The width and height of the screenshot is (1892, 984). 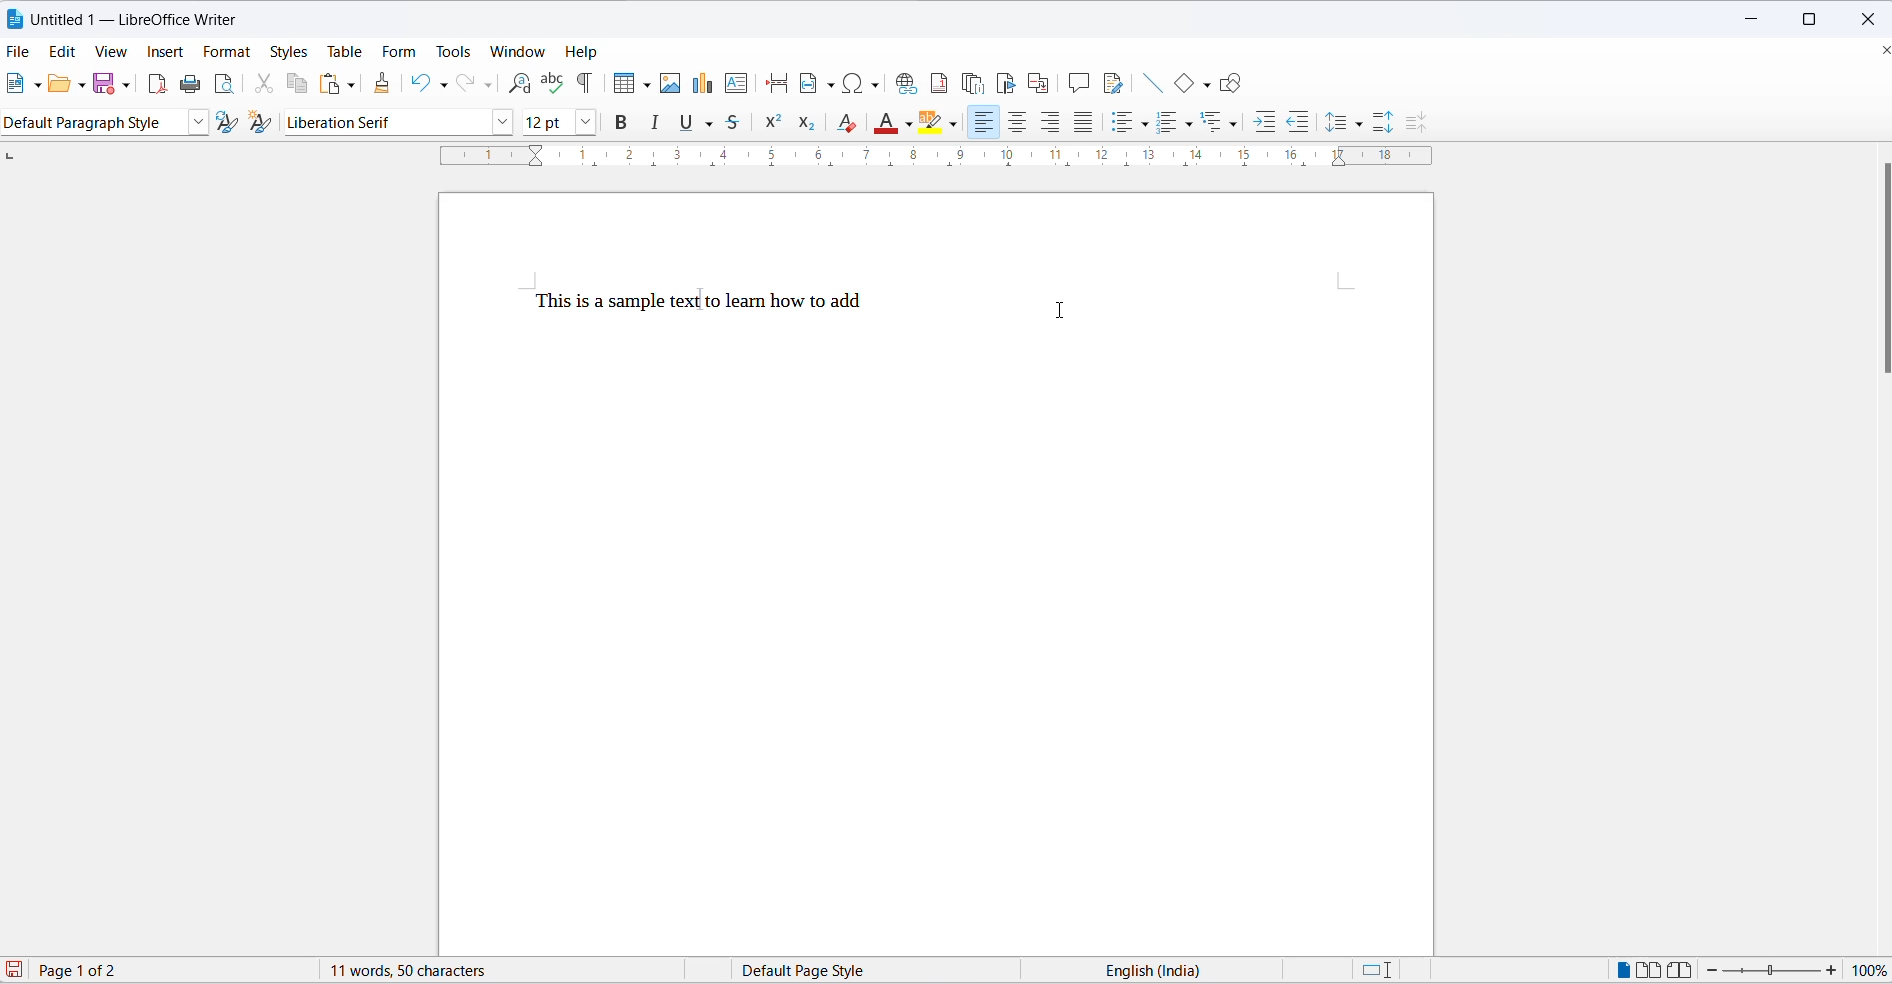 What do you see at coordinates (1052, 121) in the screenshot?
I see `text align left` at bounding box center [1052, 121].